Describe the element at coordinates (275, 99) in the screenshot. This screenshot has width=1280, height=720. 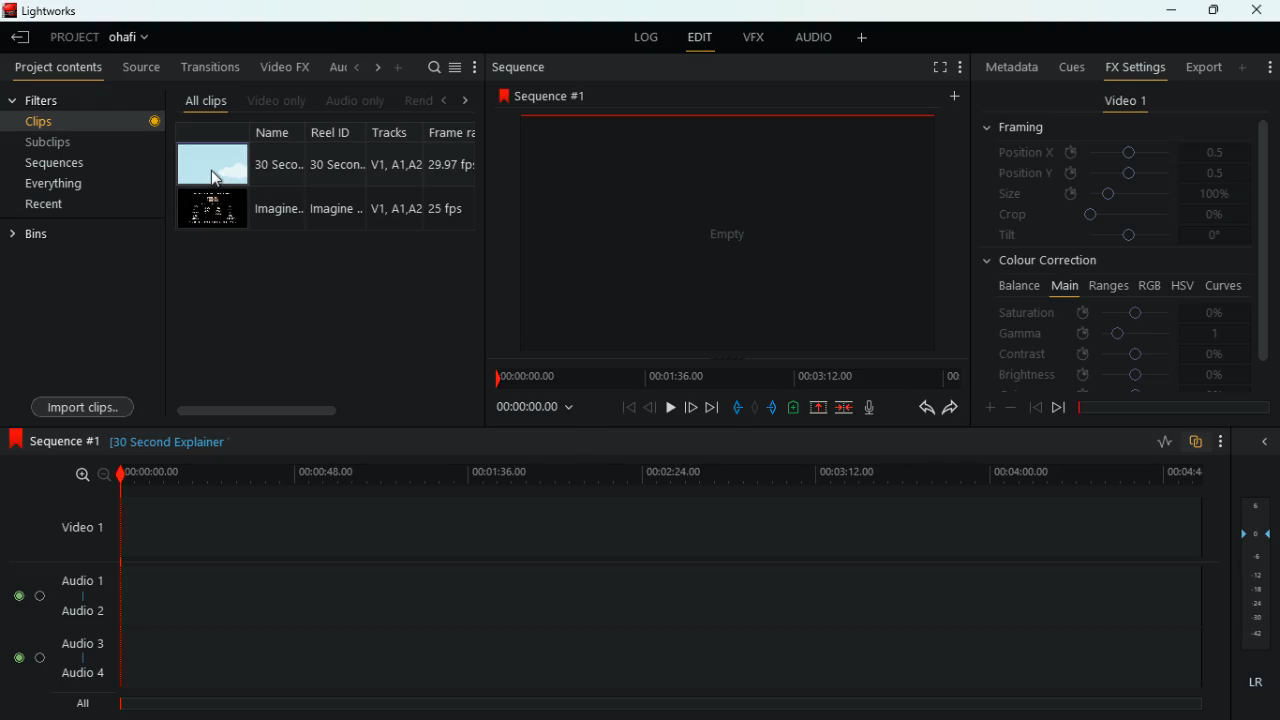
I see `video only` at that location.